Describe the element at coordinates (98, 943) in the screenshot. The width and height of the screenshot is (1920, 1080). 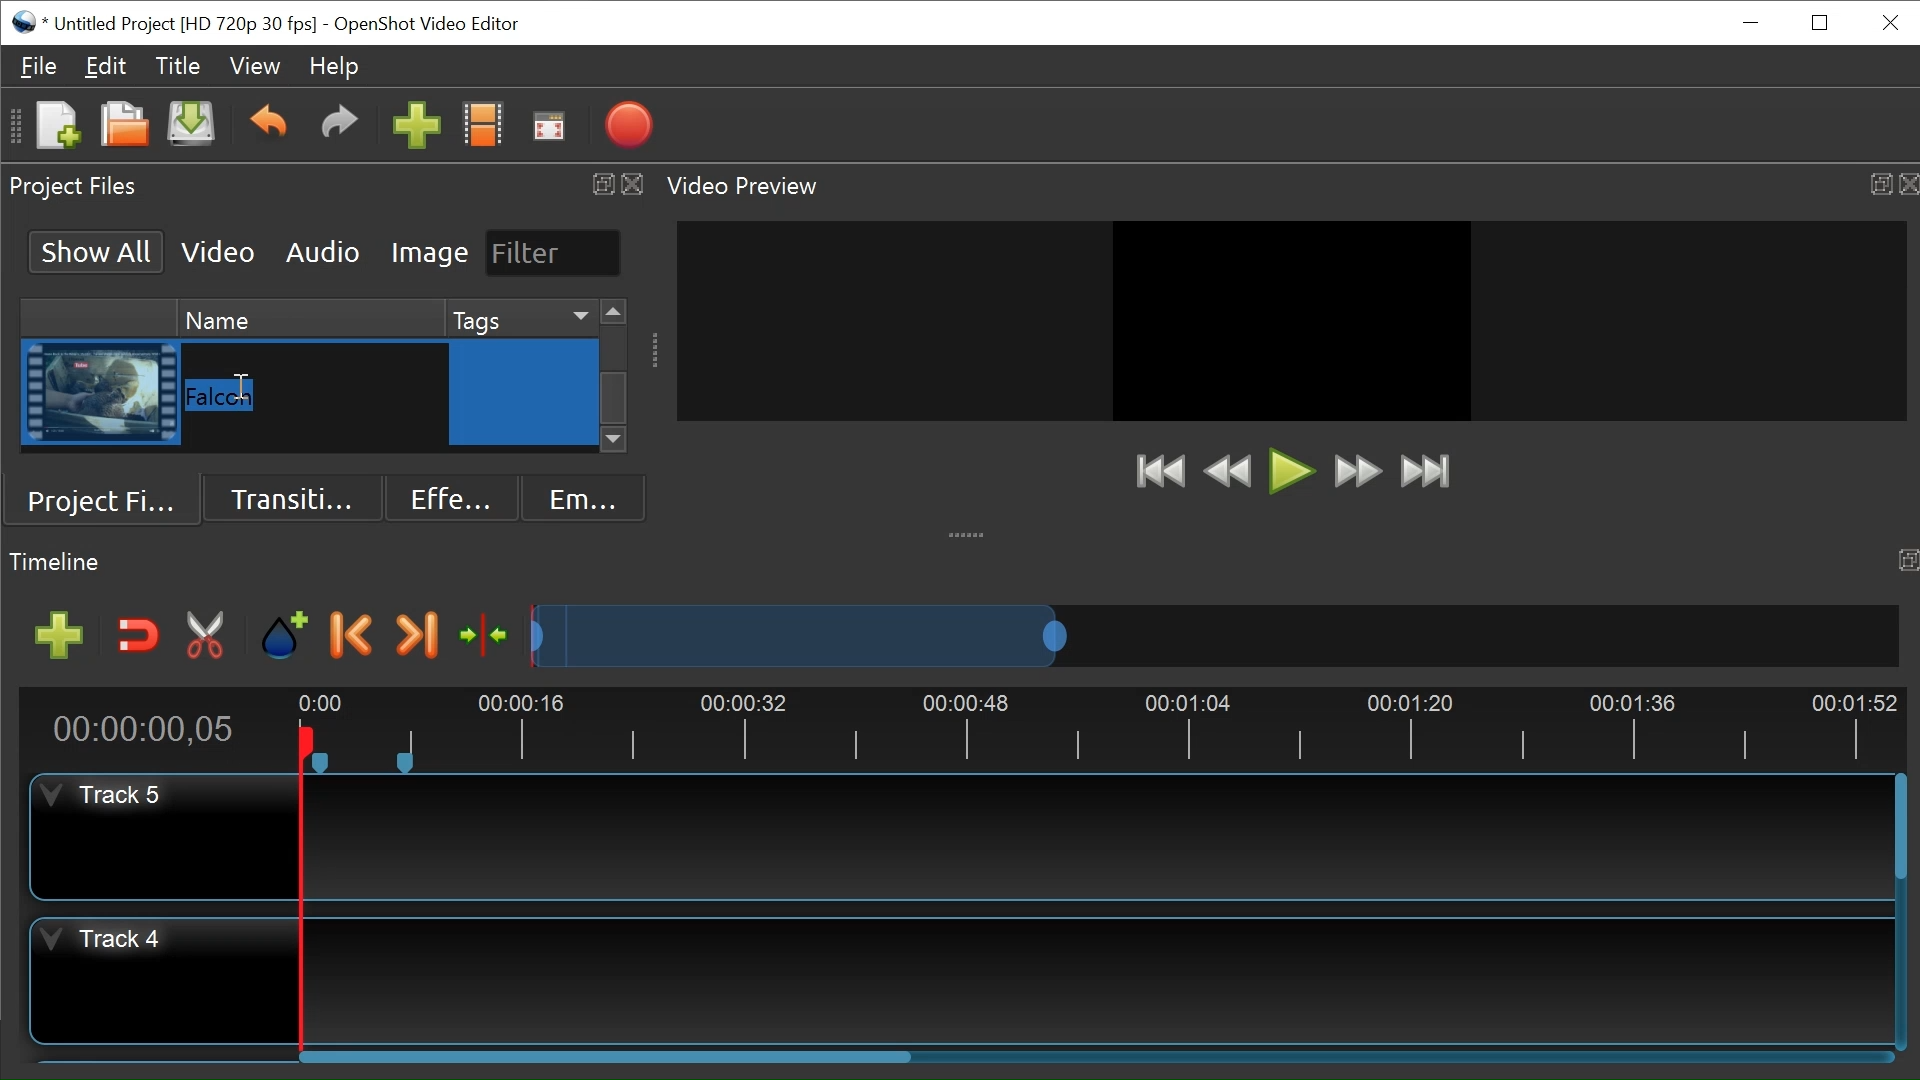
I see `Track Header` at that location.